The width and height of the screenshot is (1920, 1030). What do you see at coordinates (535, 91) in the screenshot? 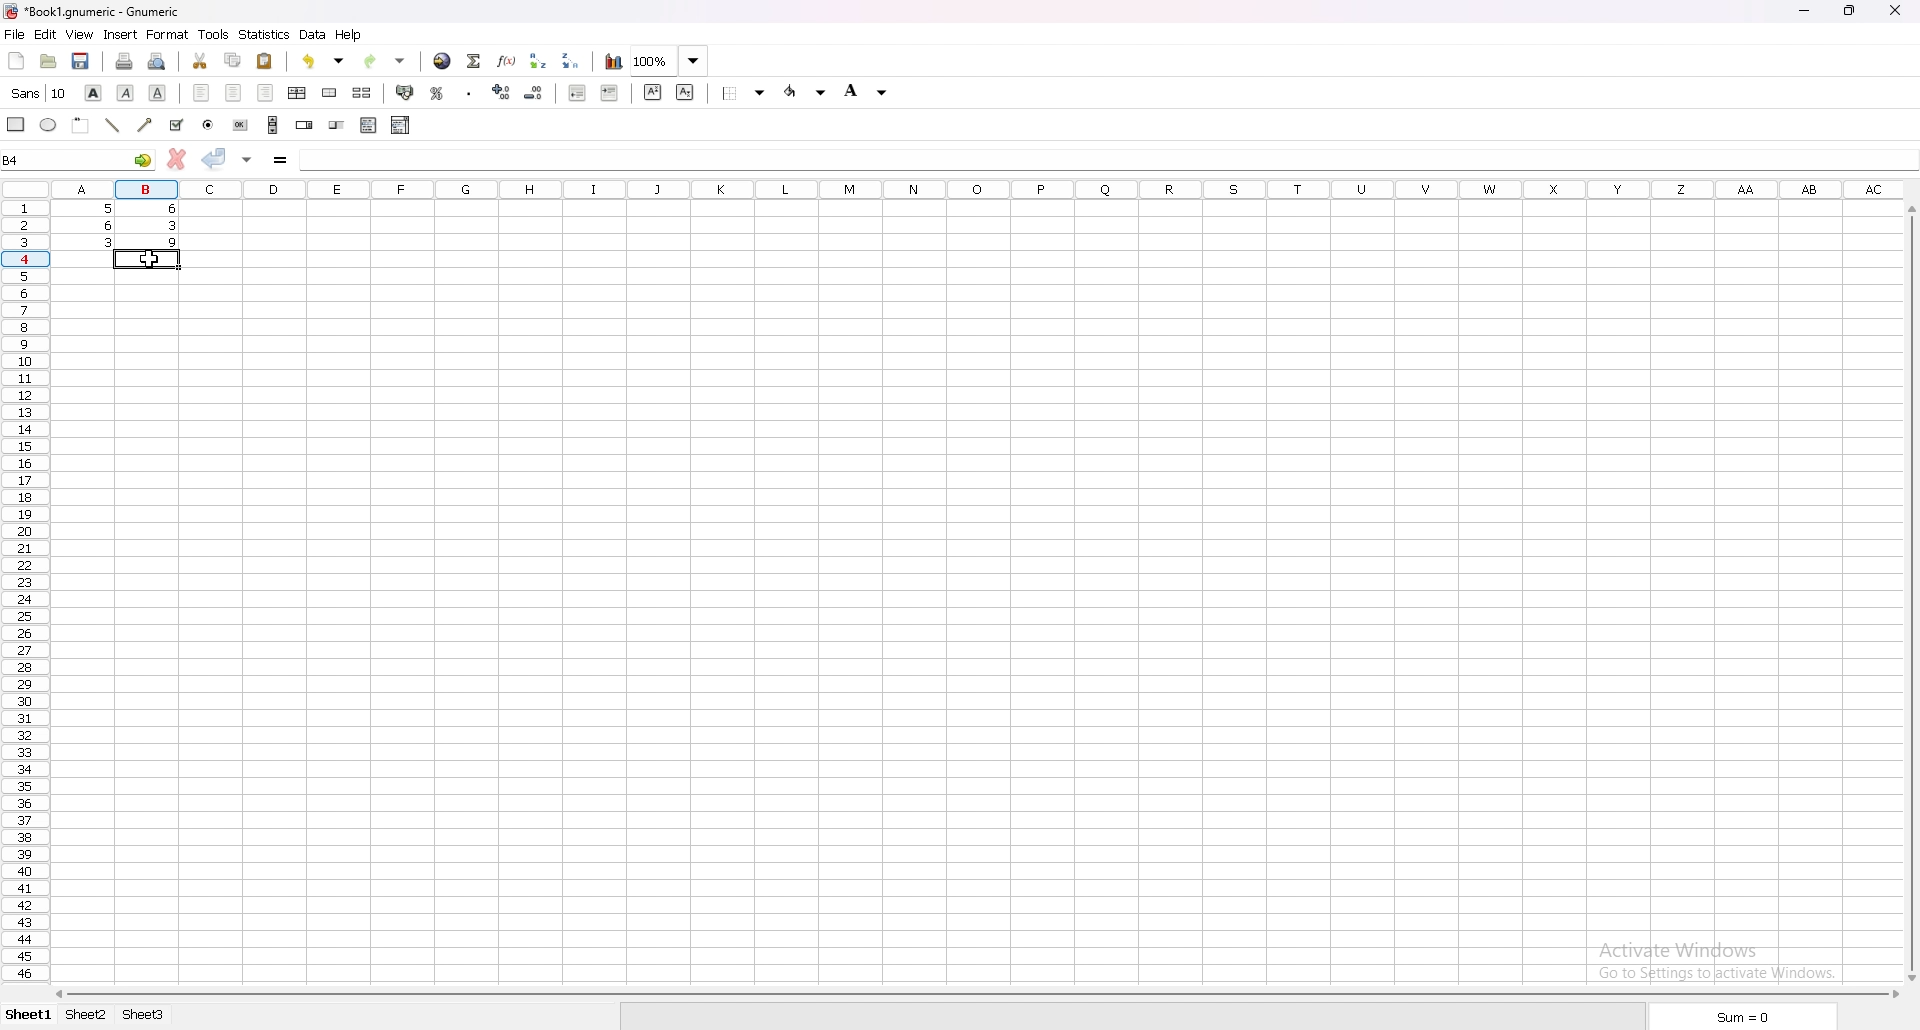
I see `decrease decimal` at bounding box center [535, 91].